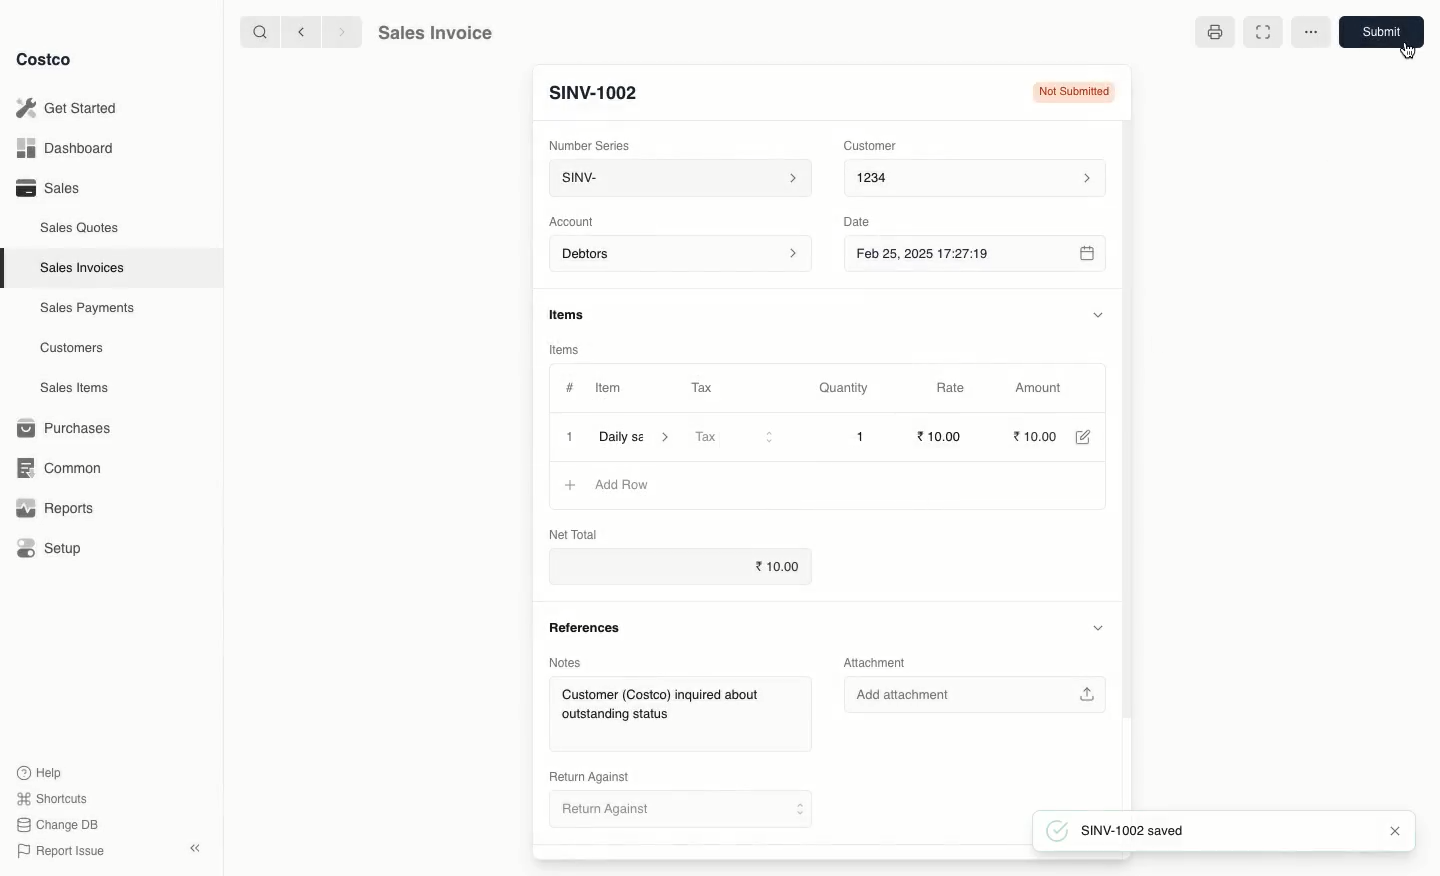 This screenshot has height=876, width=1440. I want to click on 1 Purchases, so click(69, 429).